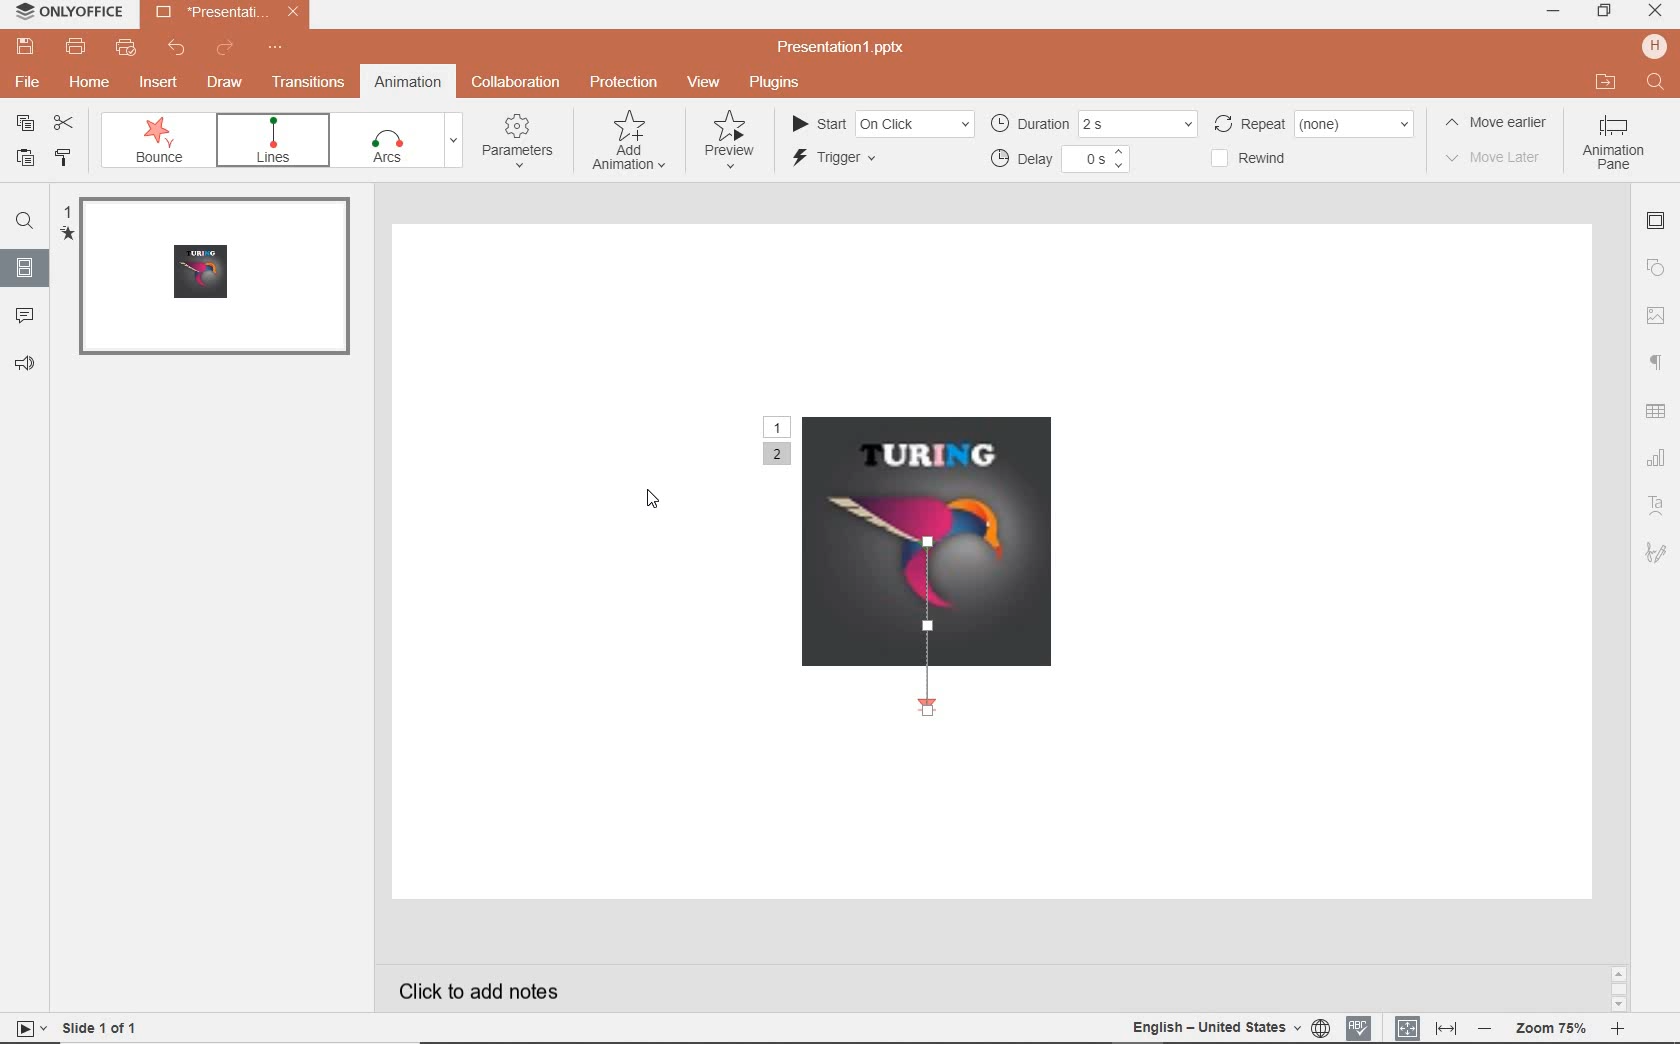  I want to click on protection, so click(623, 84).